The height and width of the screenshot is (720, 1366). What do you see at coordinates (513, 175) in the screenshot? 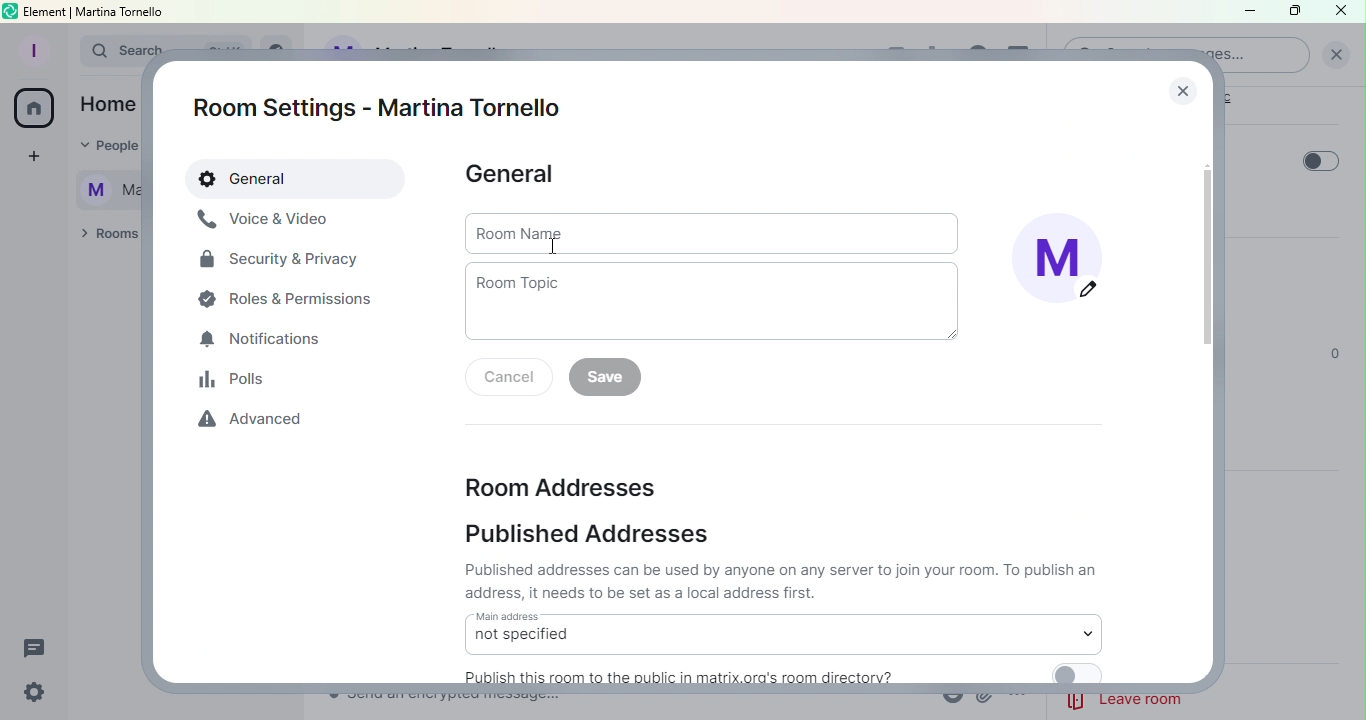
I see `General` at bounding box center [513, 175].